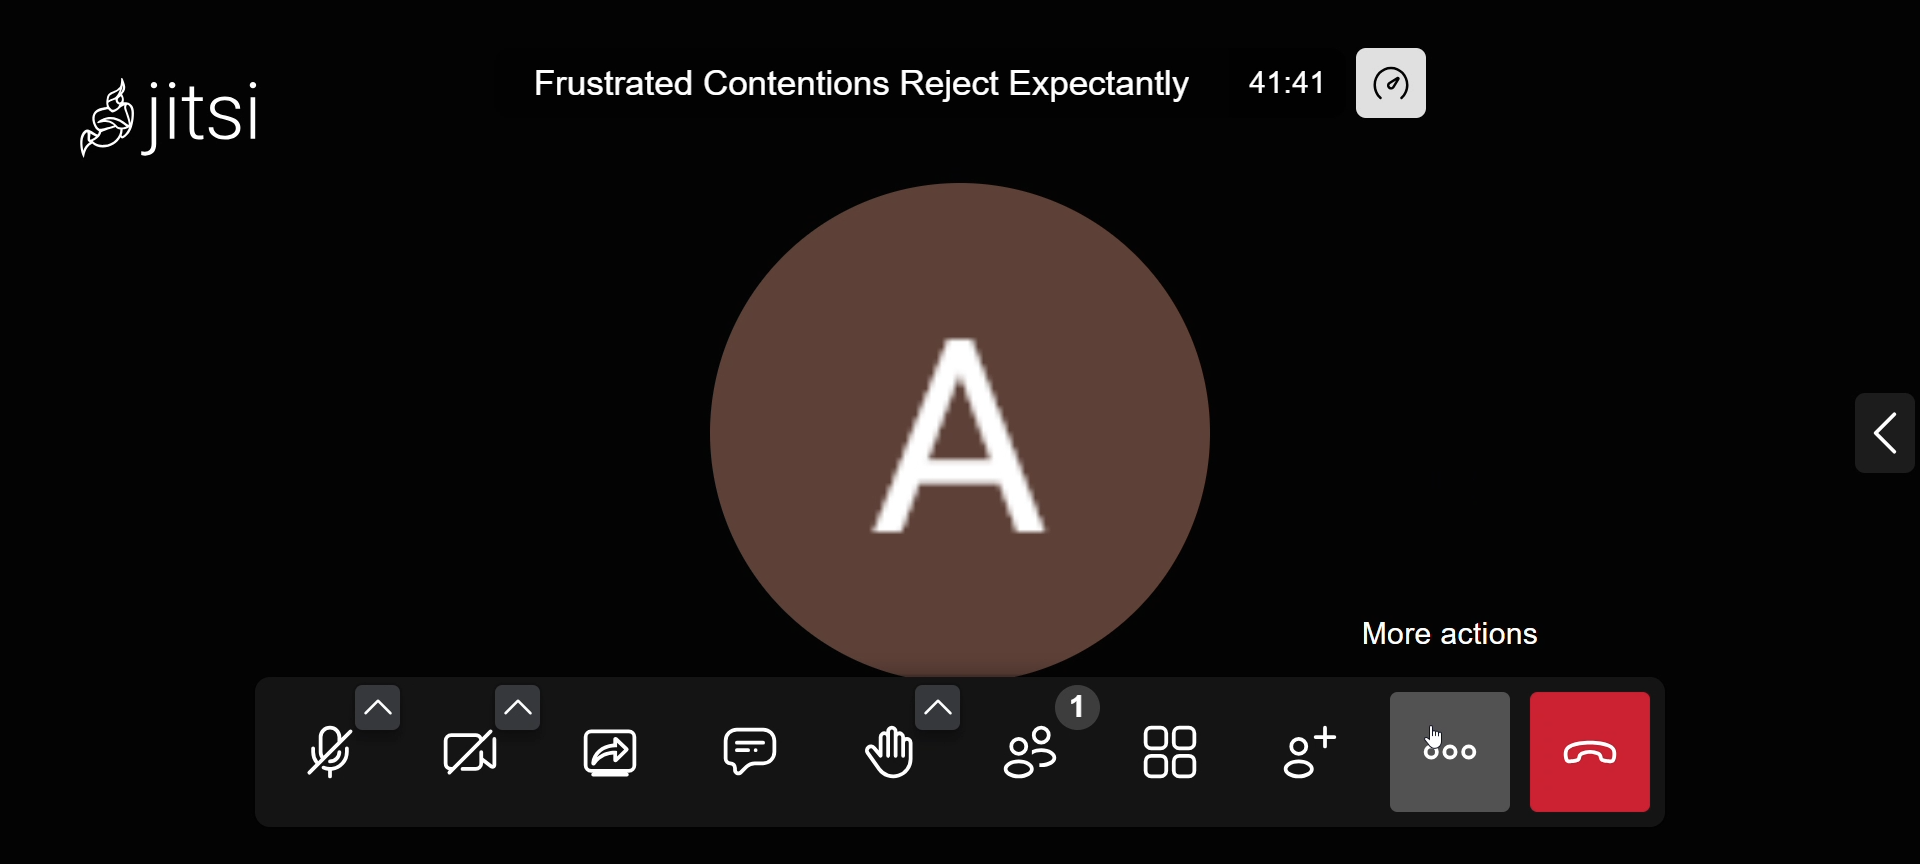 Image resolution: width=1920 pixels, height=864 pixels. I want to click on add participants, so click(1304, 752).